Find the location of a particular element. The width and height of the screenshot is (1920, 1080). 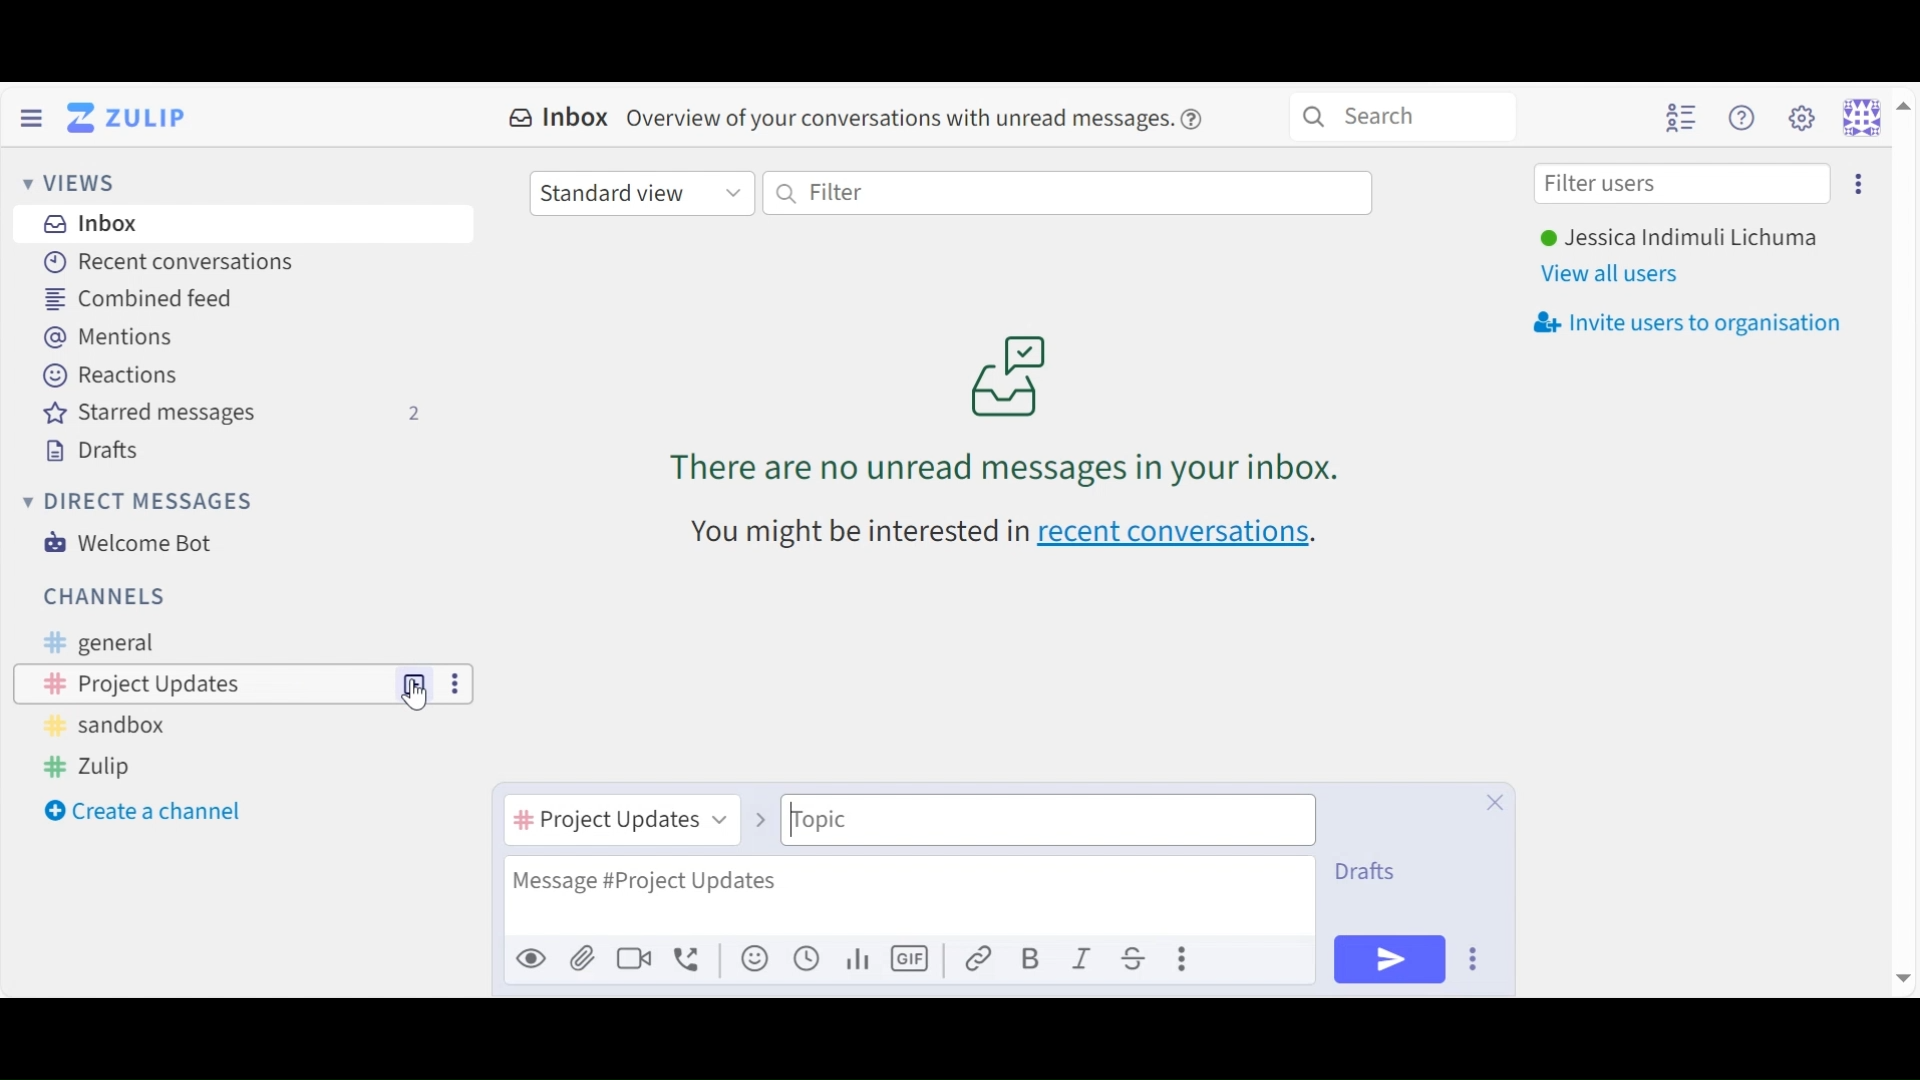

Starred messages is located at coordinates (232, 413).